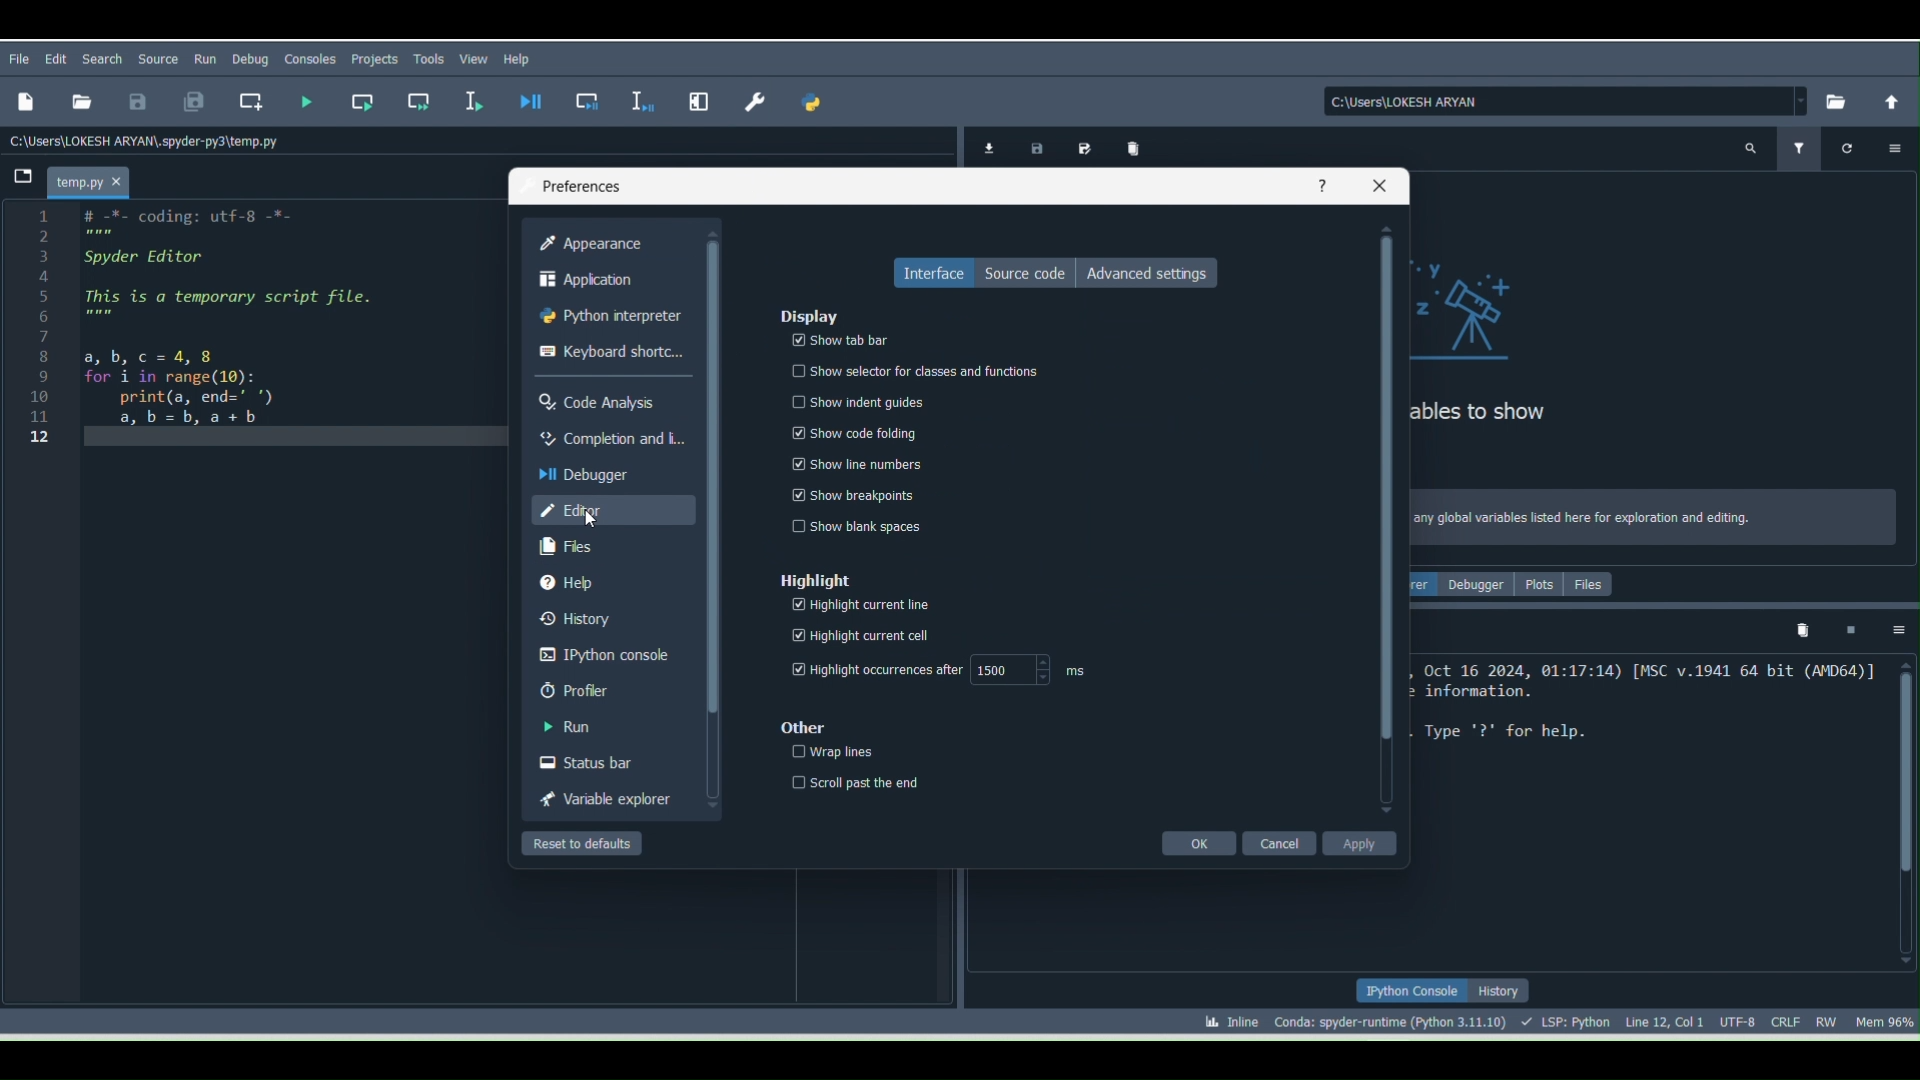 The height and width of the screenshot is (1080, 1920). Describe the element at coordinates (1541, 587) in the screenshot. I see `Plots` at that location.